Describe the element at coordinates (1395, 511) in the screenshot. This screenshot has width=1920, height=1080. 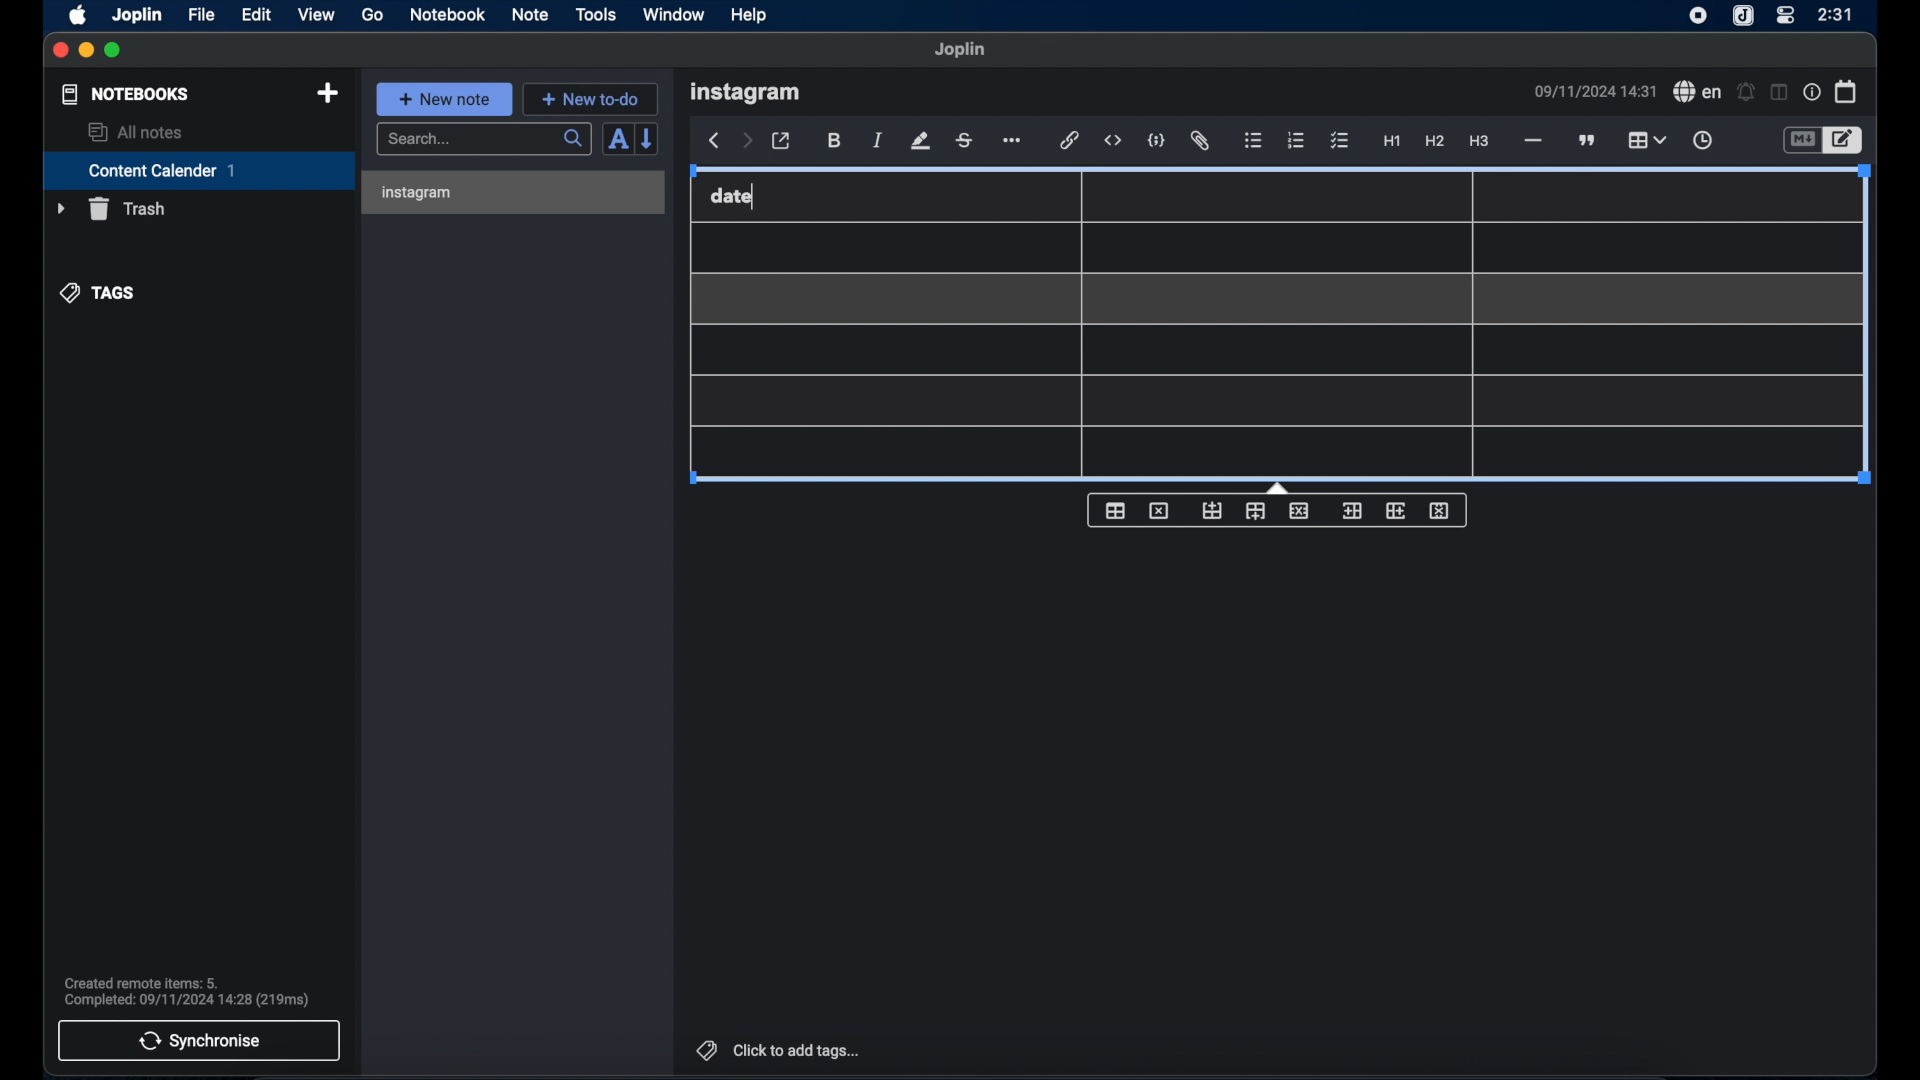
I see `insert column after` at that location.